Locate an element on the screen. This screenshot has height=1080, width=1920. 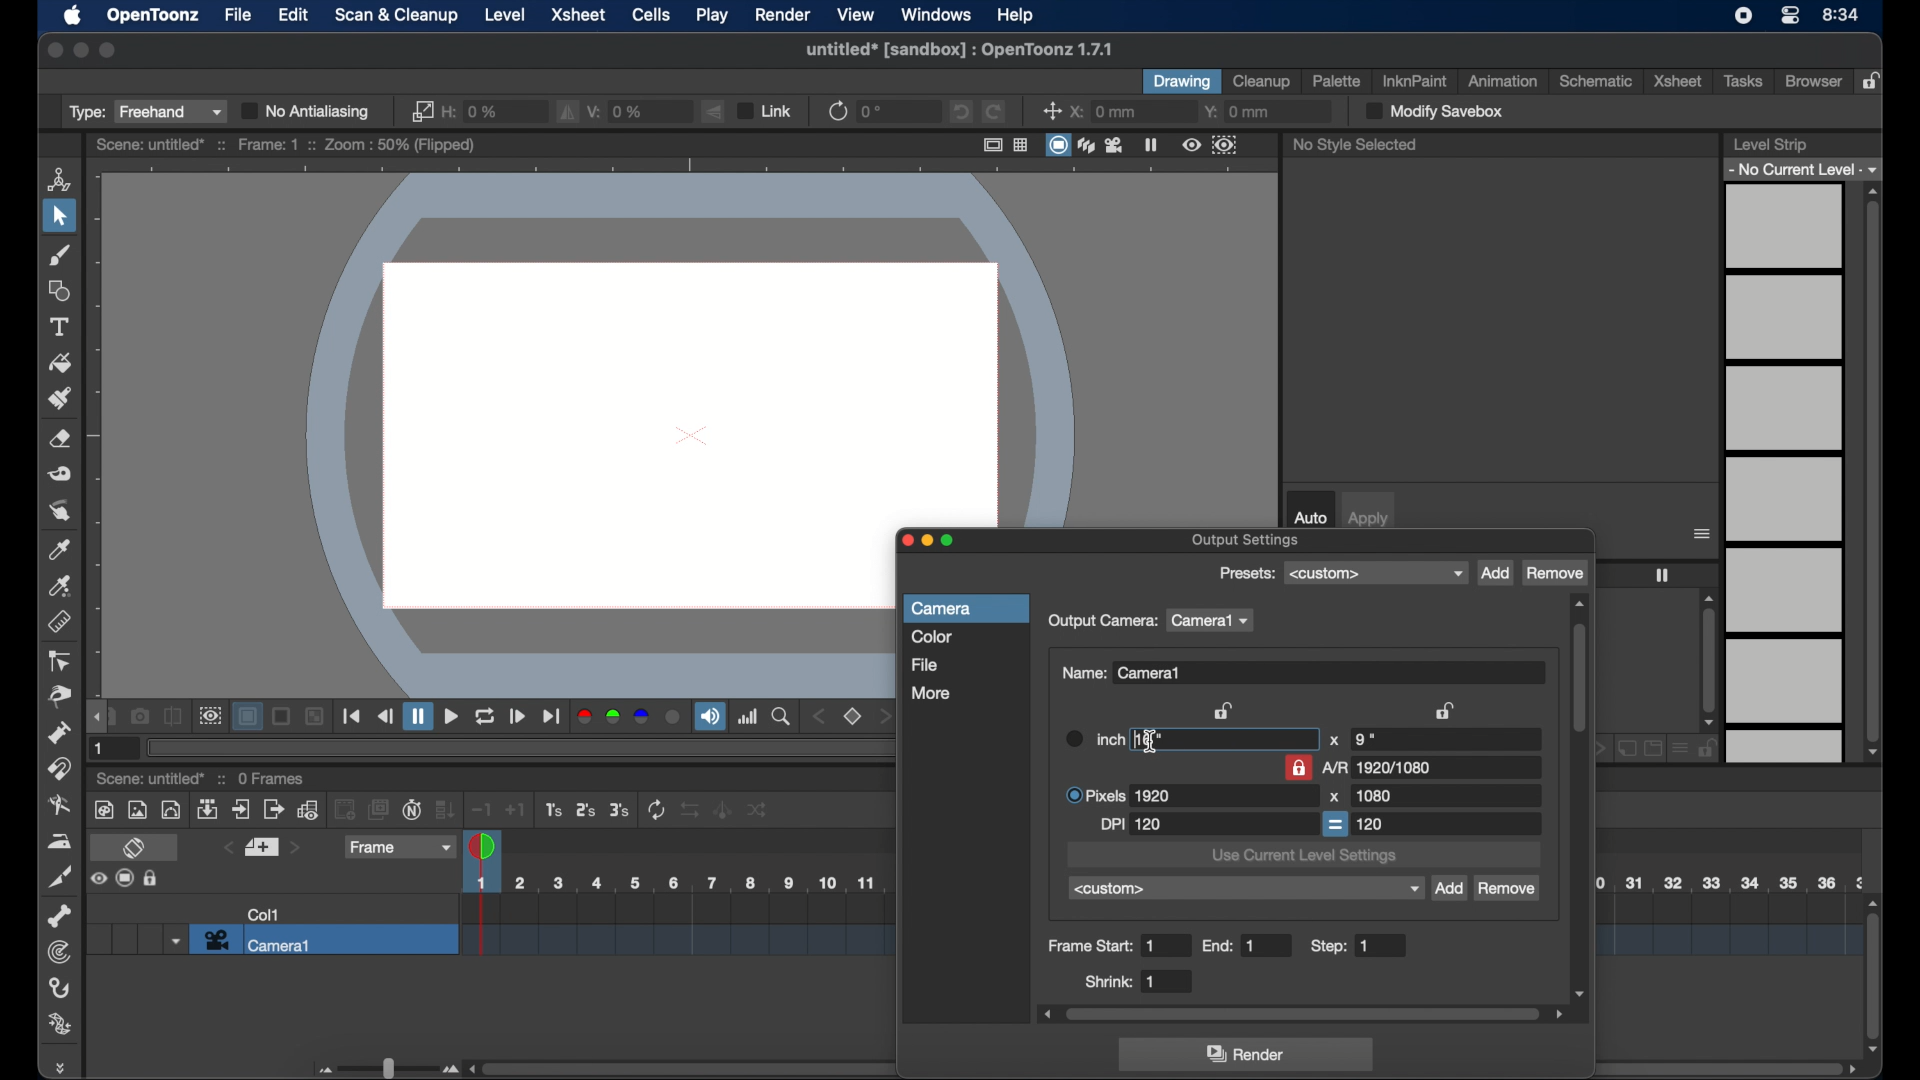
snapshot is located at coordinates (140, 715).